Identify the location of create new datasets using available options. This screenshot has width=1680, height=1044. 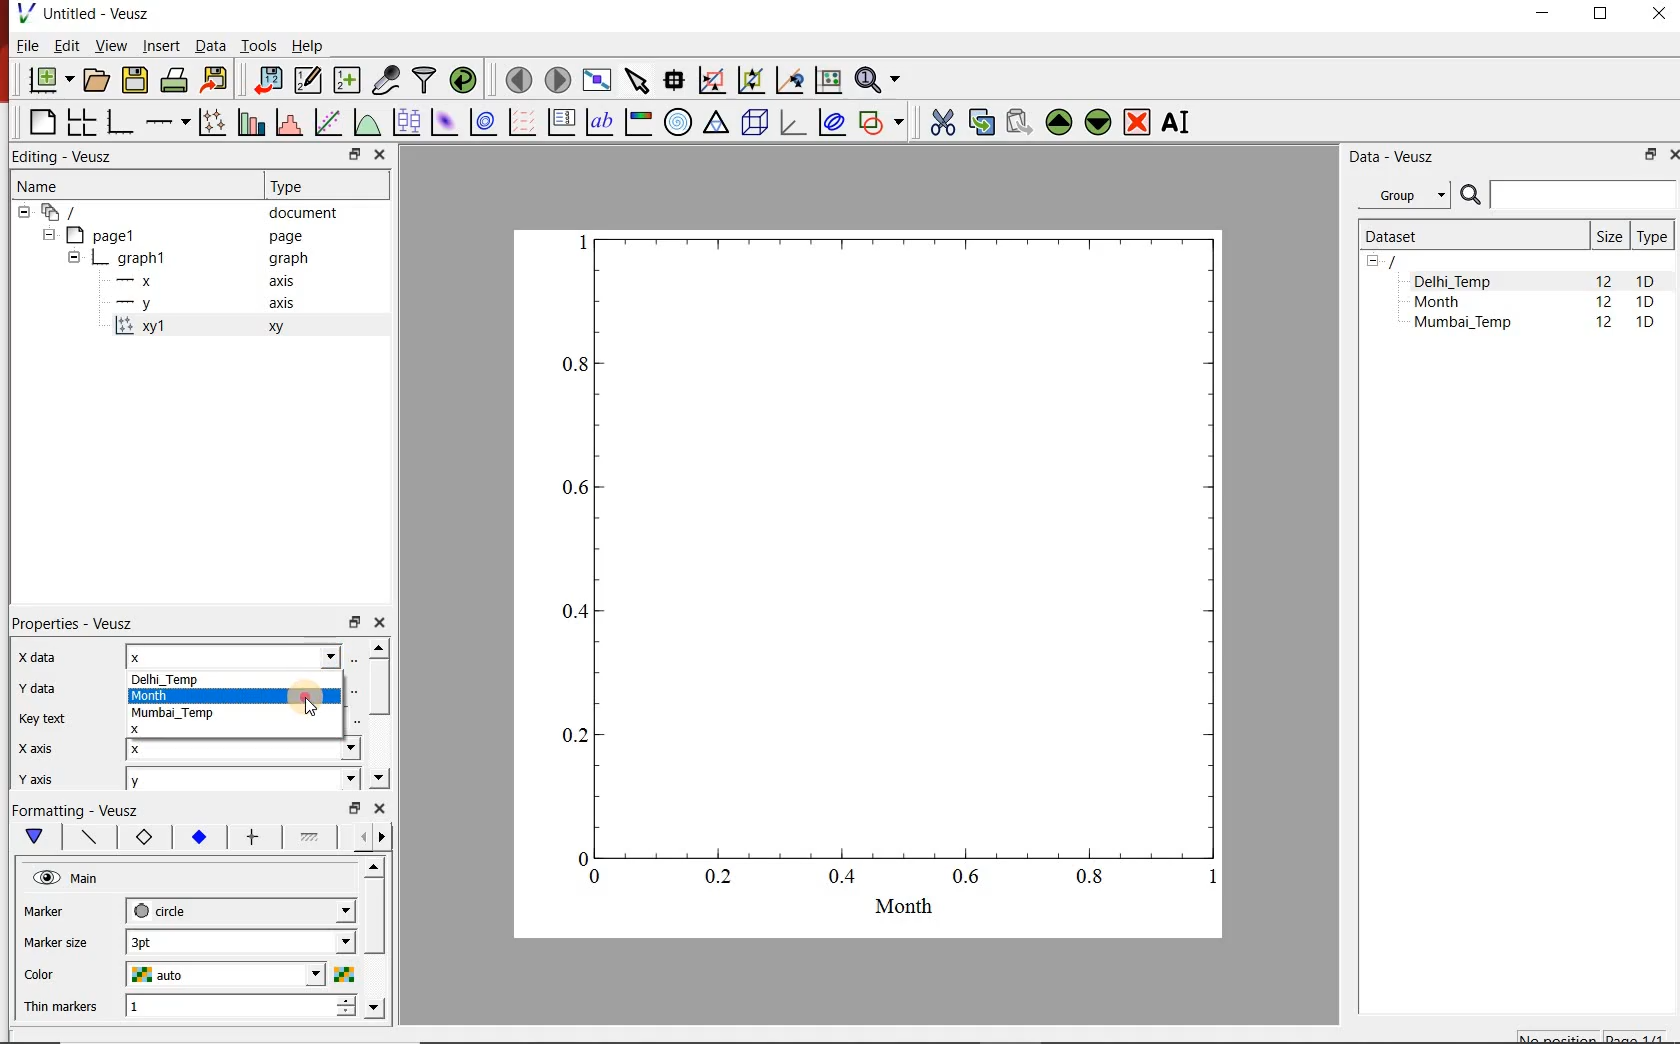
(347, 81).